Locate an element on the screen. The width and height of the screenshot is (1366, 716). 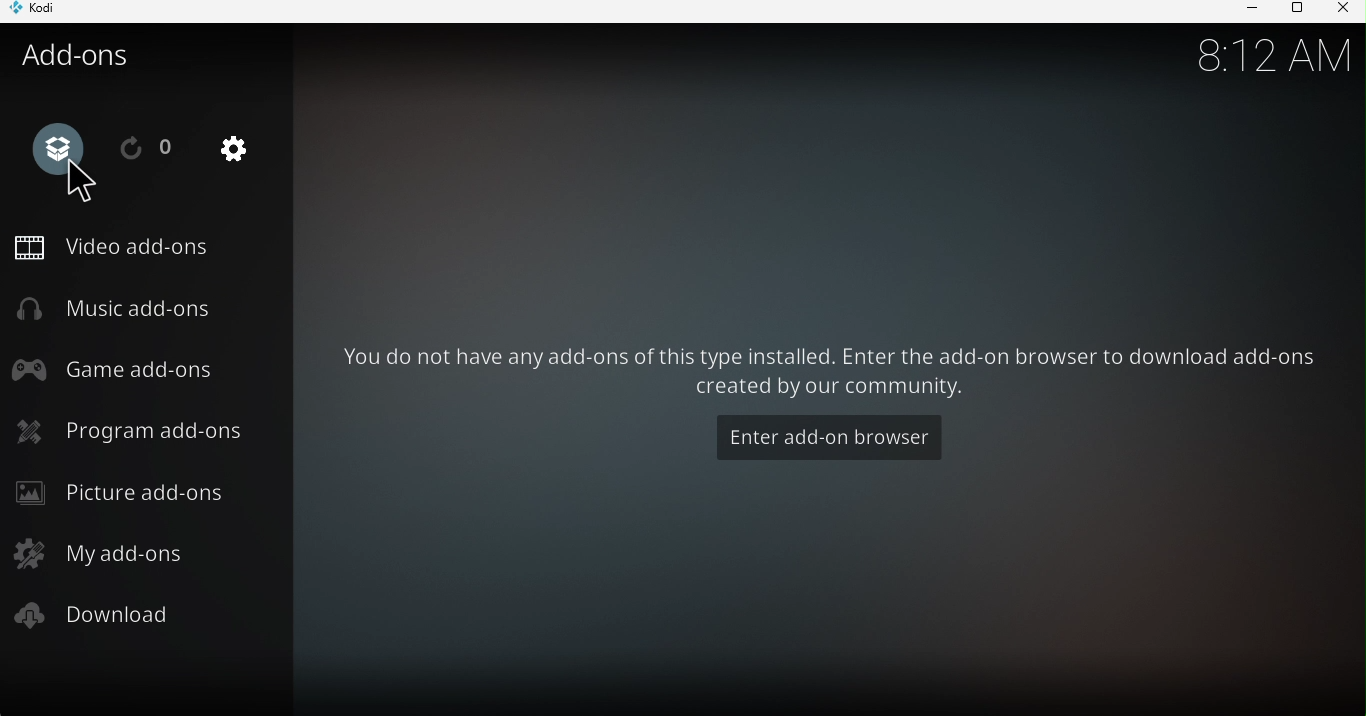
Settings is located at coordinates (243, 156).